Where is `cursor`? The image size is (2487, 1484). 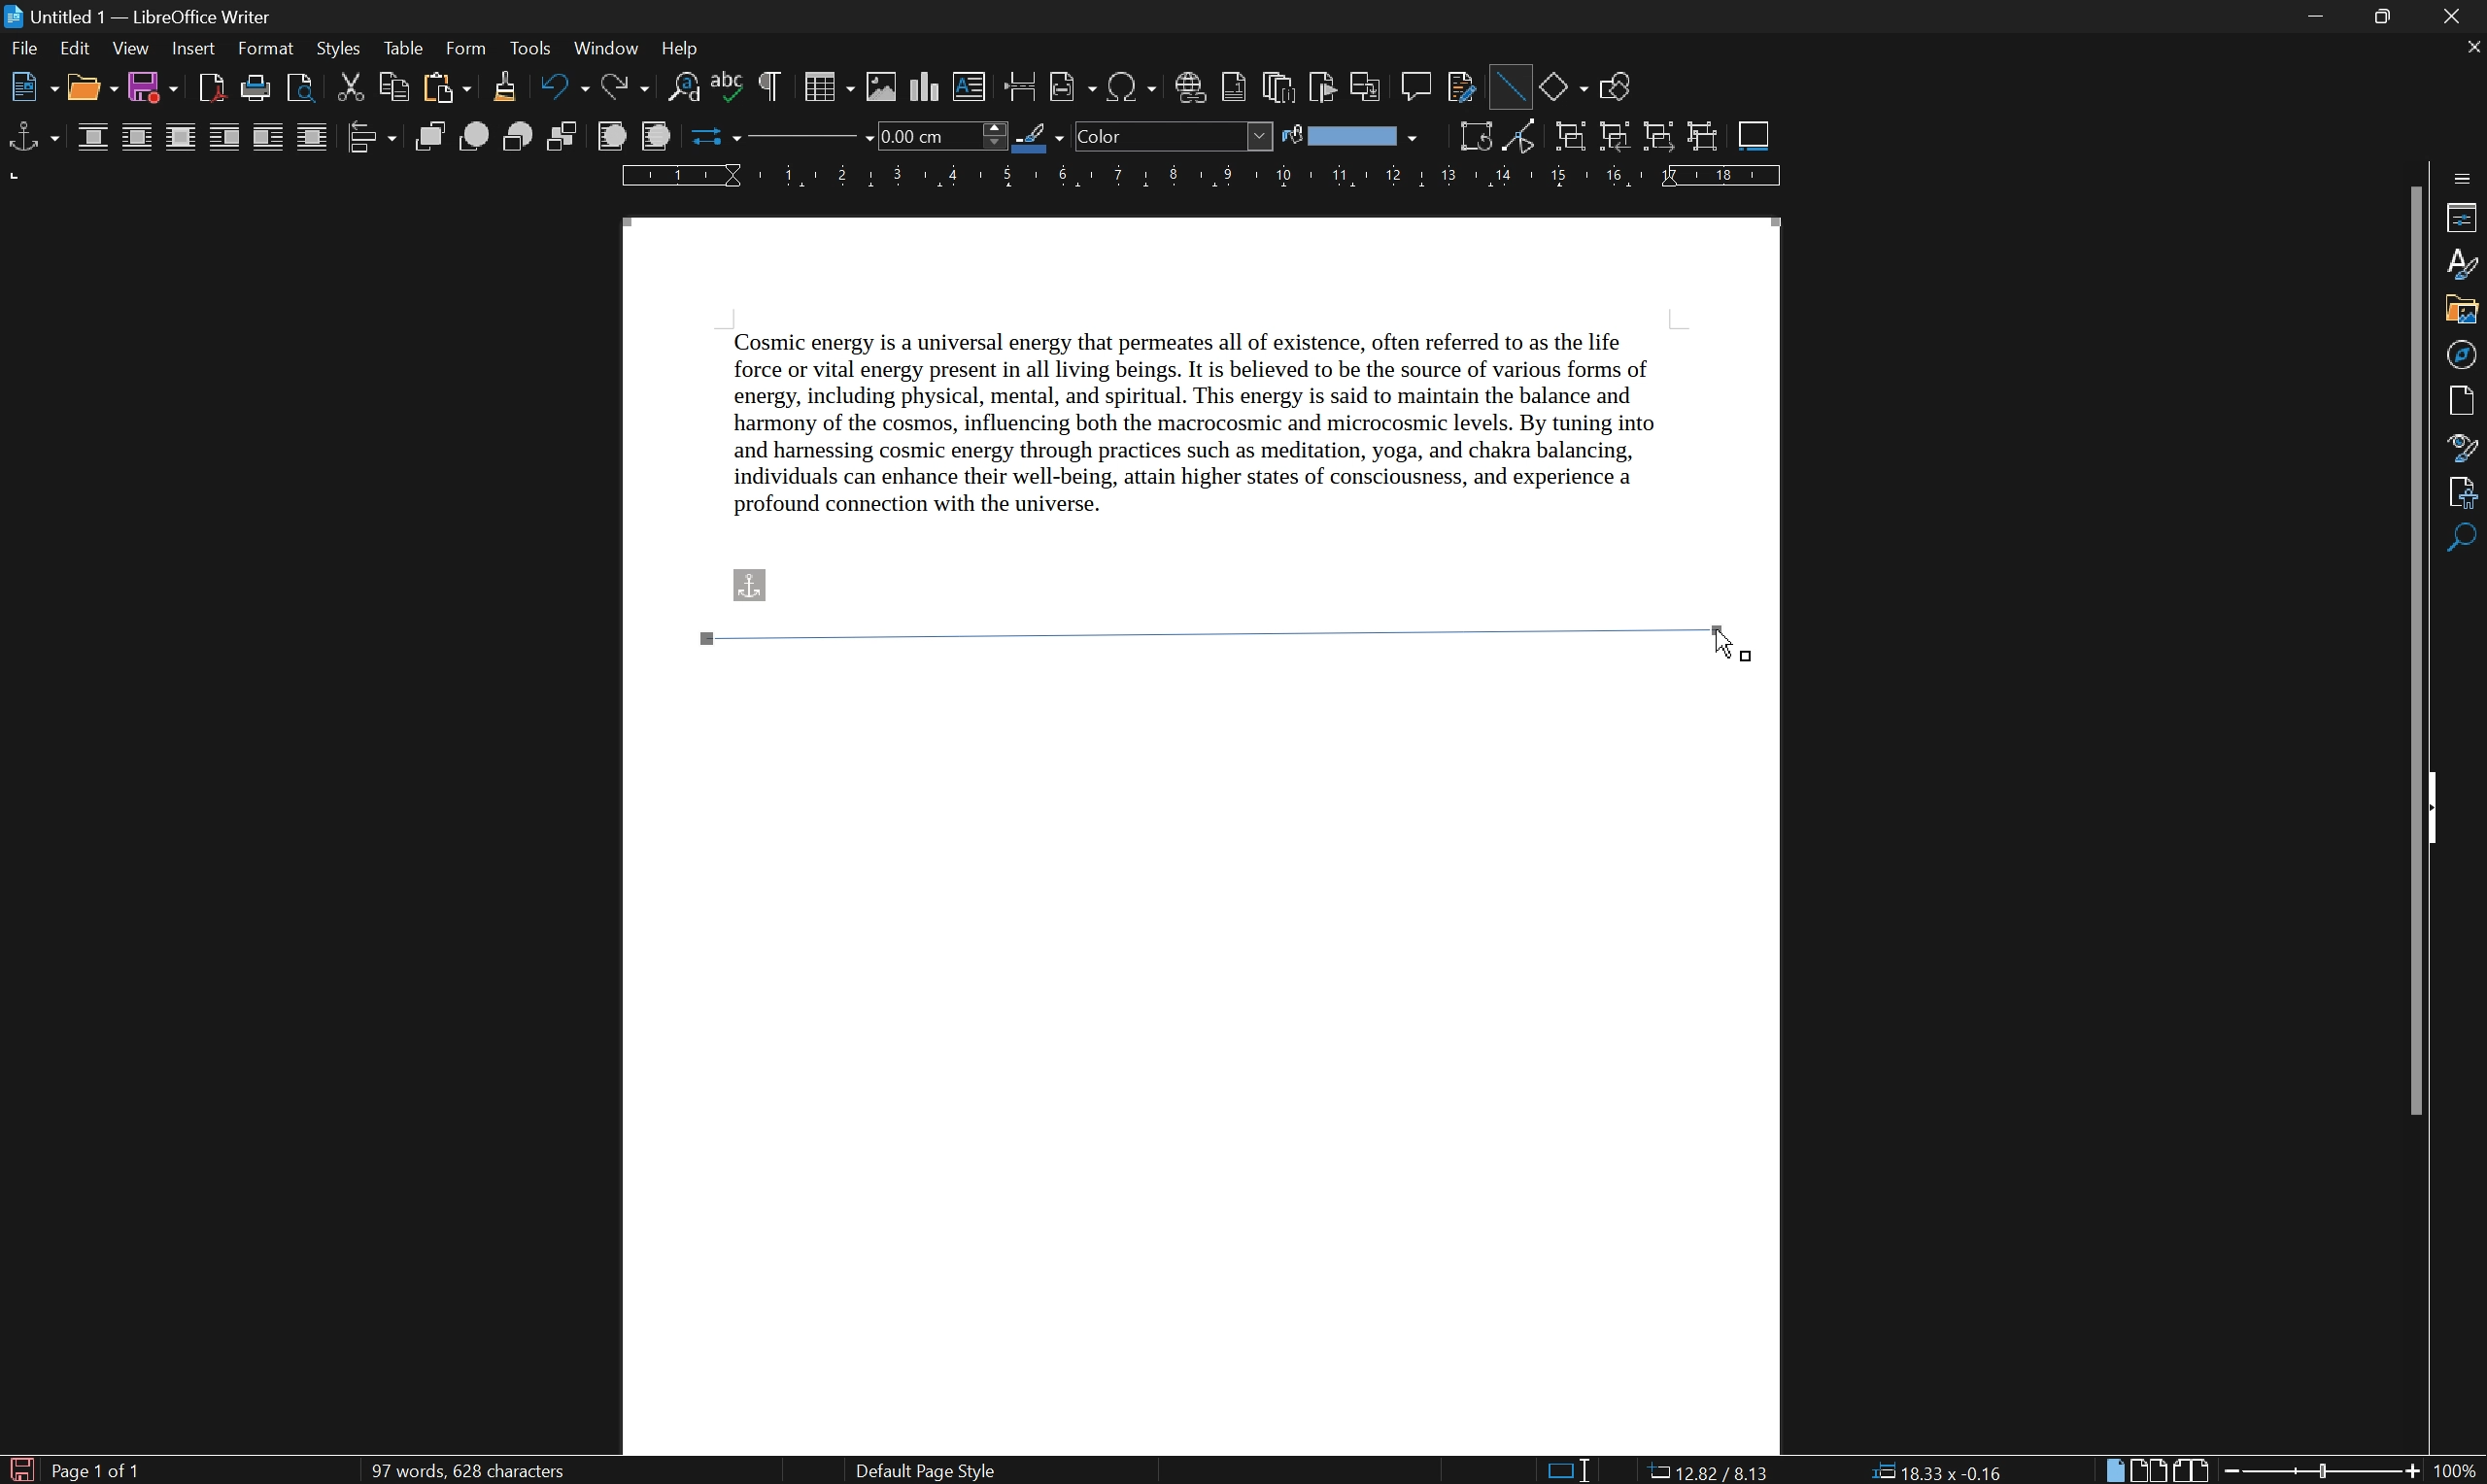 cursor is located at coordinates (1730, 644).